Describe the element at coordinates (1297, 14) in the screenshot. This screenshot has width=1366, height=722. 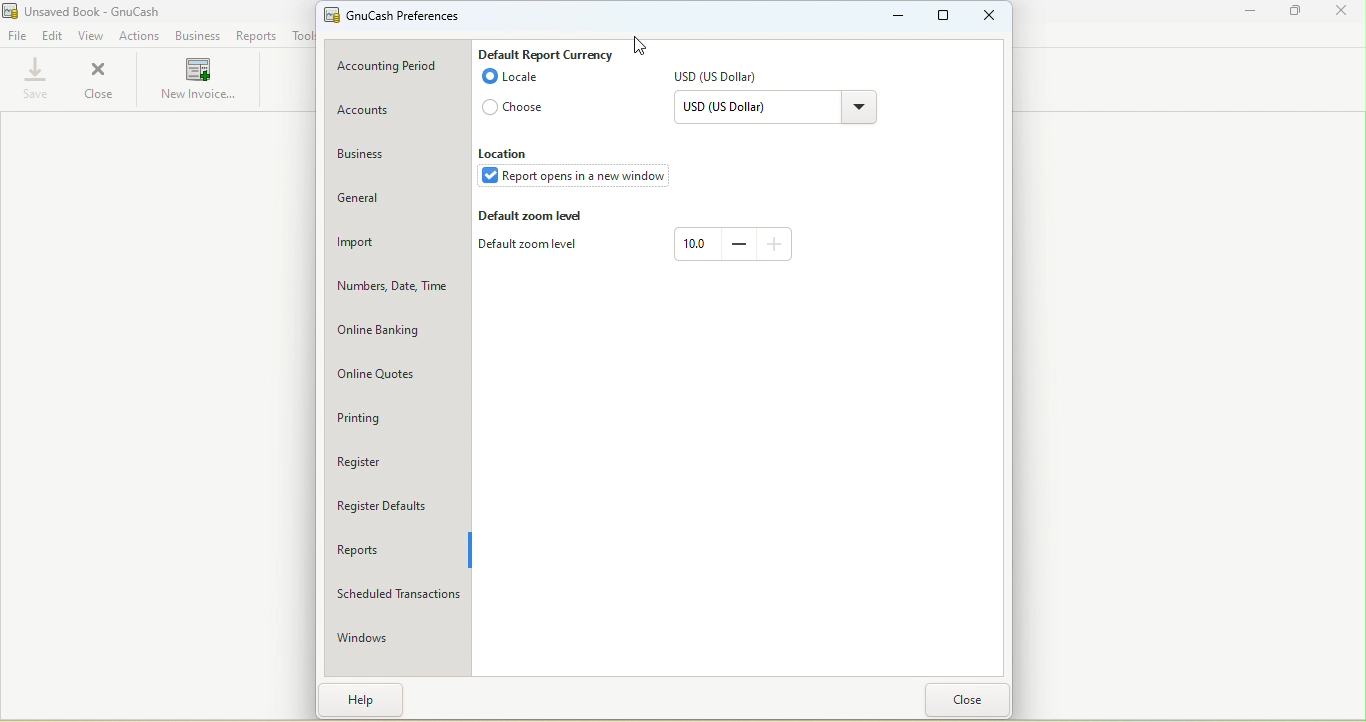
I see `Maximize` at that location.